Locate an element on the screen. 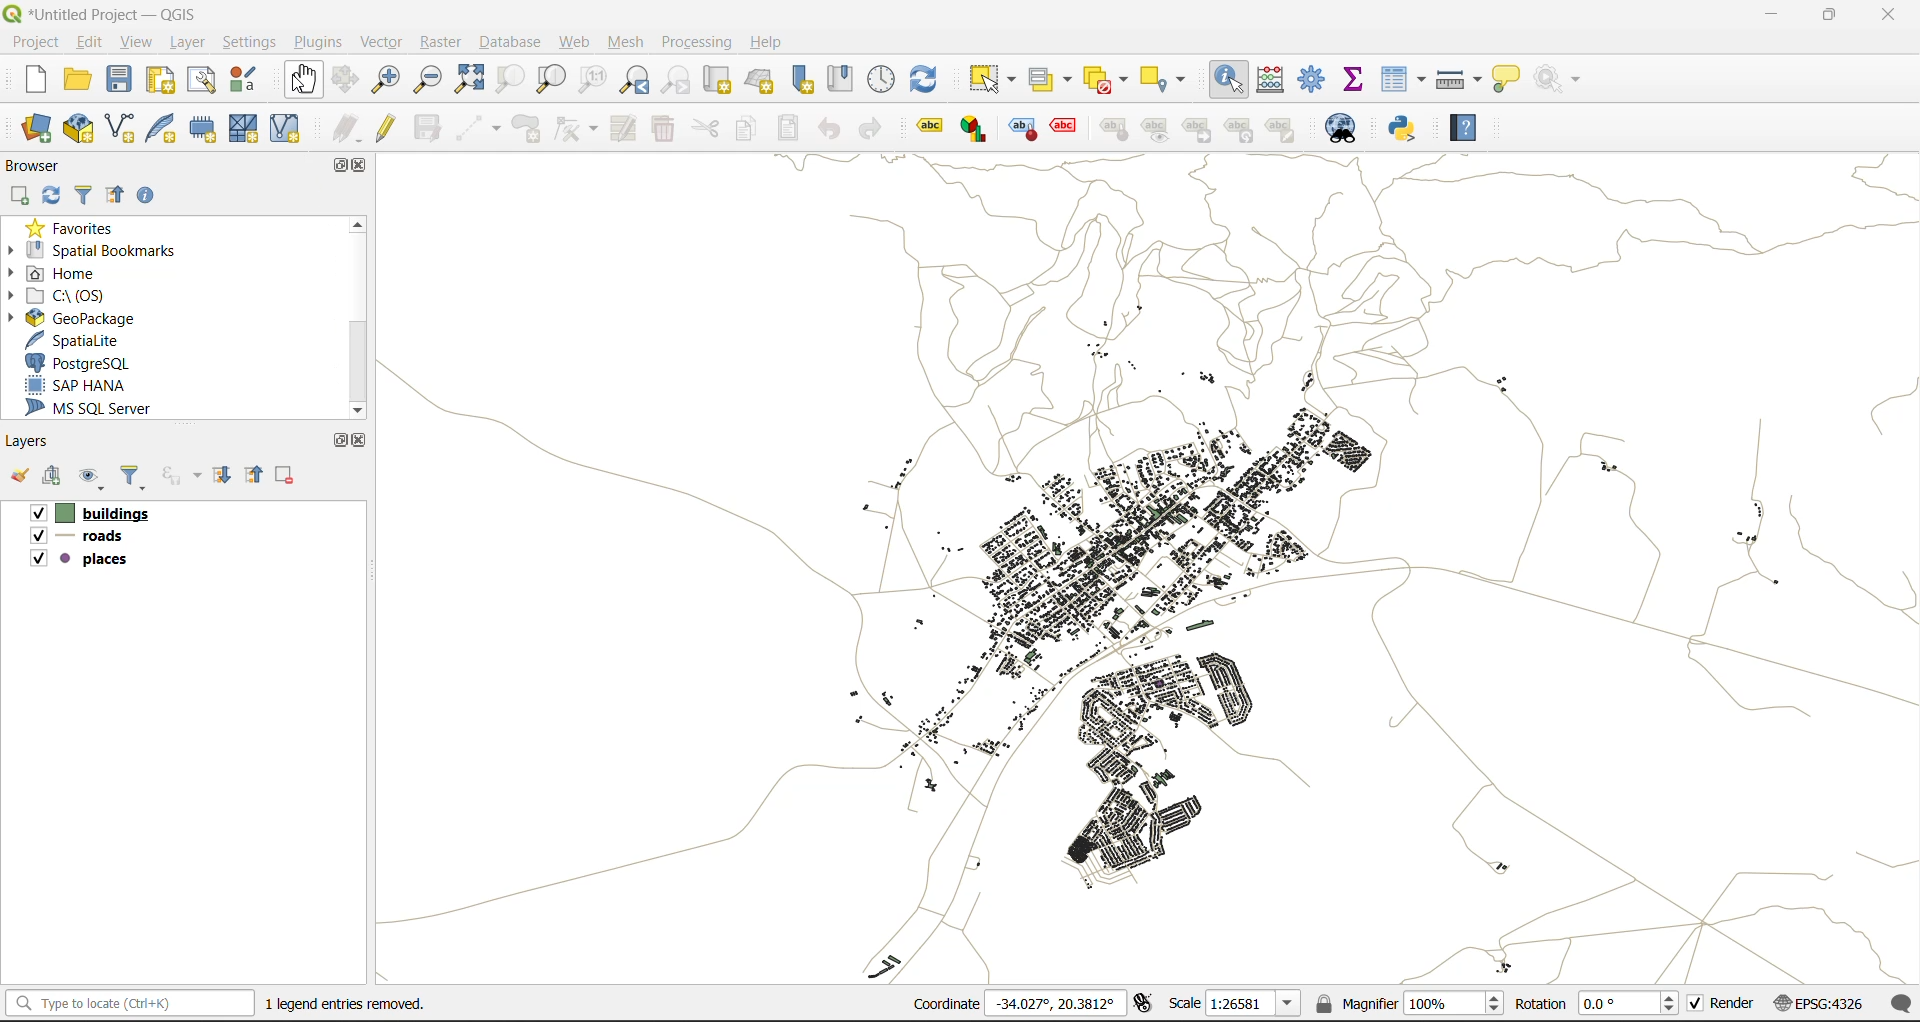  collapse all is located at coordinates (120, 193).